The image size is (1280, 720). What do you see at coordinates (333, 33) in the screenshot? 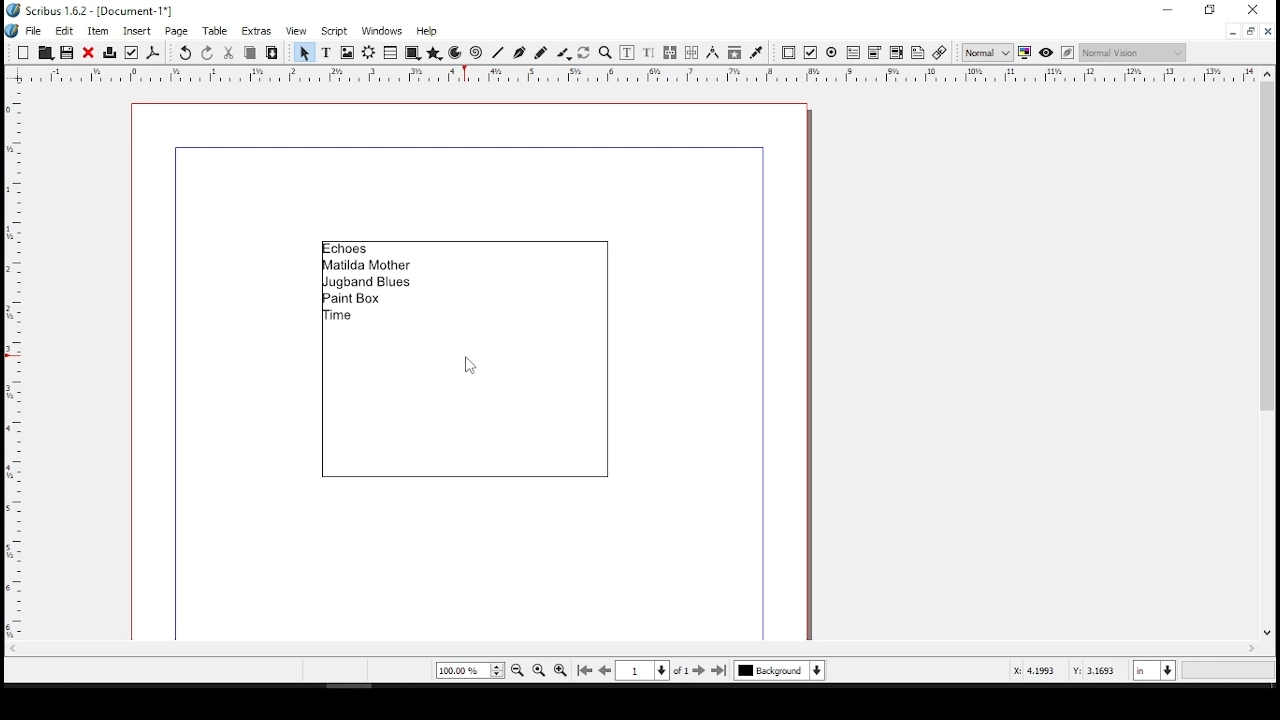
I see `script` at bounding box center [333, 33].